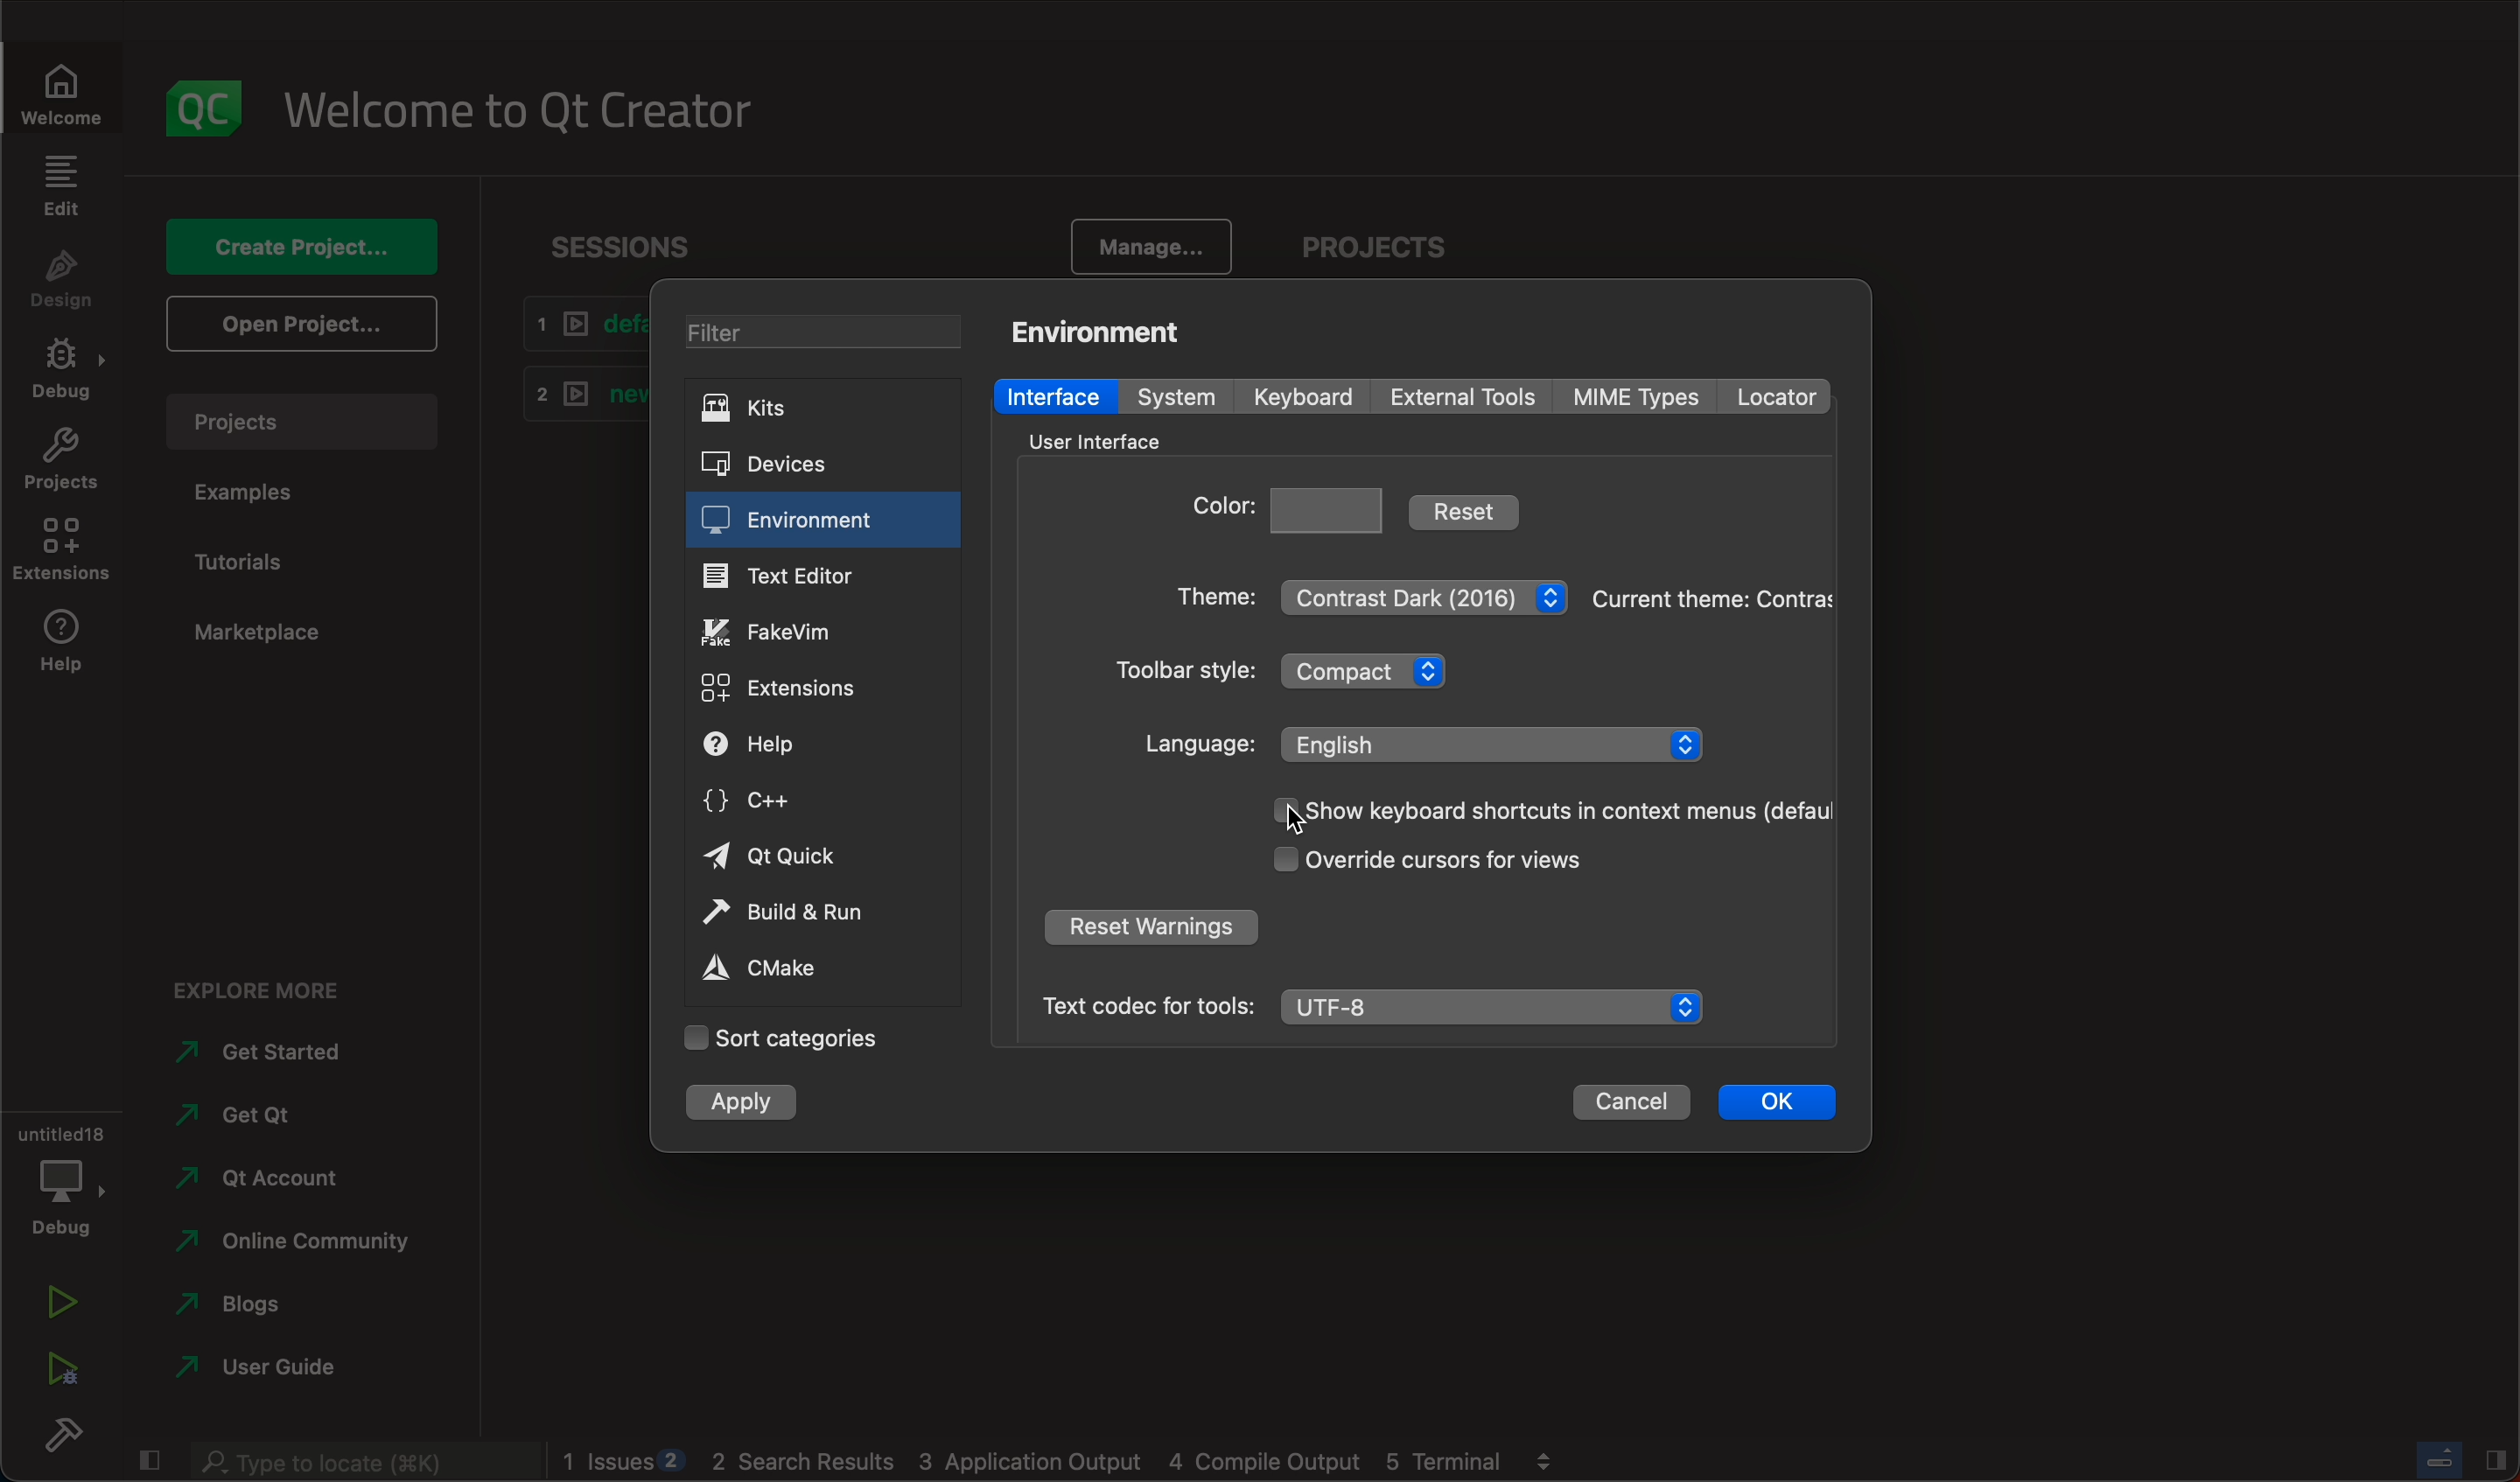 Image resolution: width=2520 pixels, height=1482 pixels. What do you see at coordinates (254, 493) in the screenshot?
I see `examples` at bounding box center [254, 493].